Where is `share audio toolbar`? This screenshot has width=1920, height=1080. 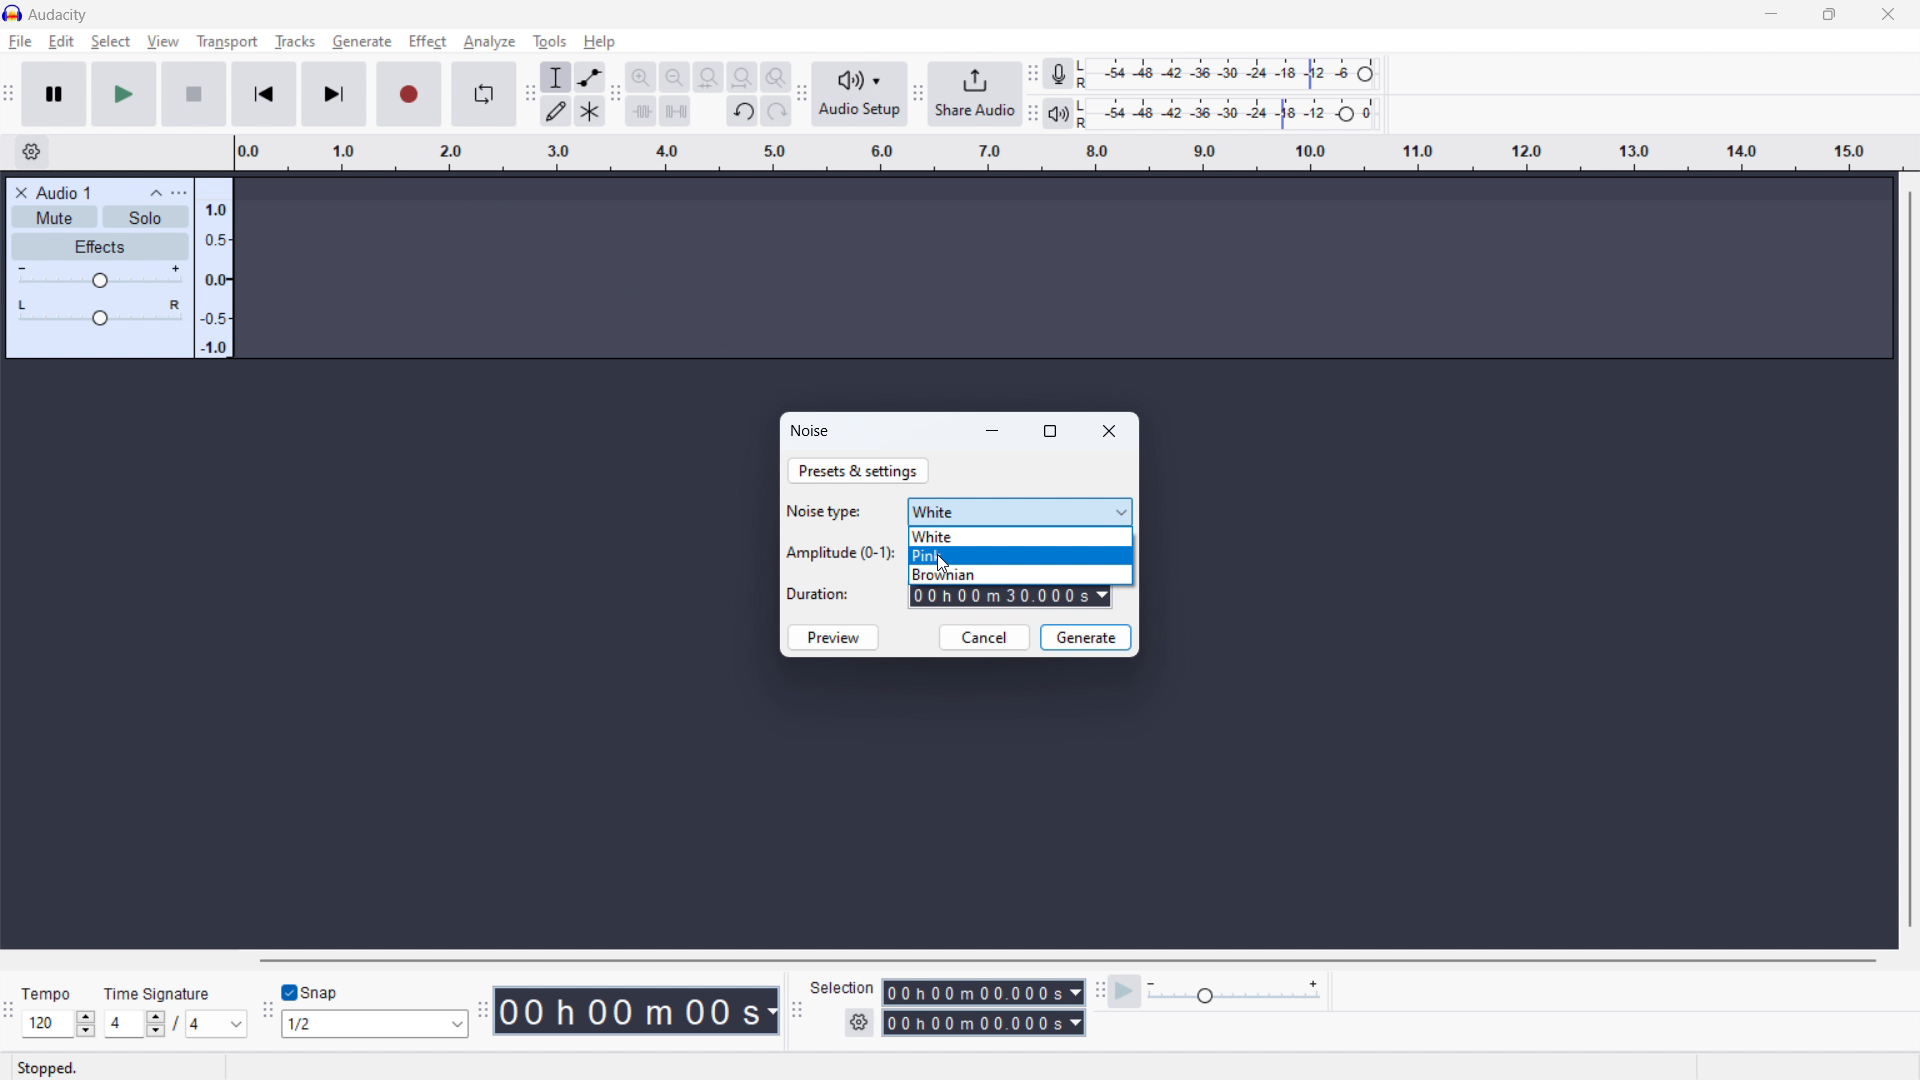
share audio toolbar is located at coordinates (918, 94).